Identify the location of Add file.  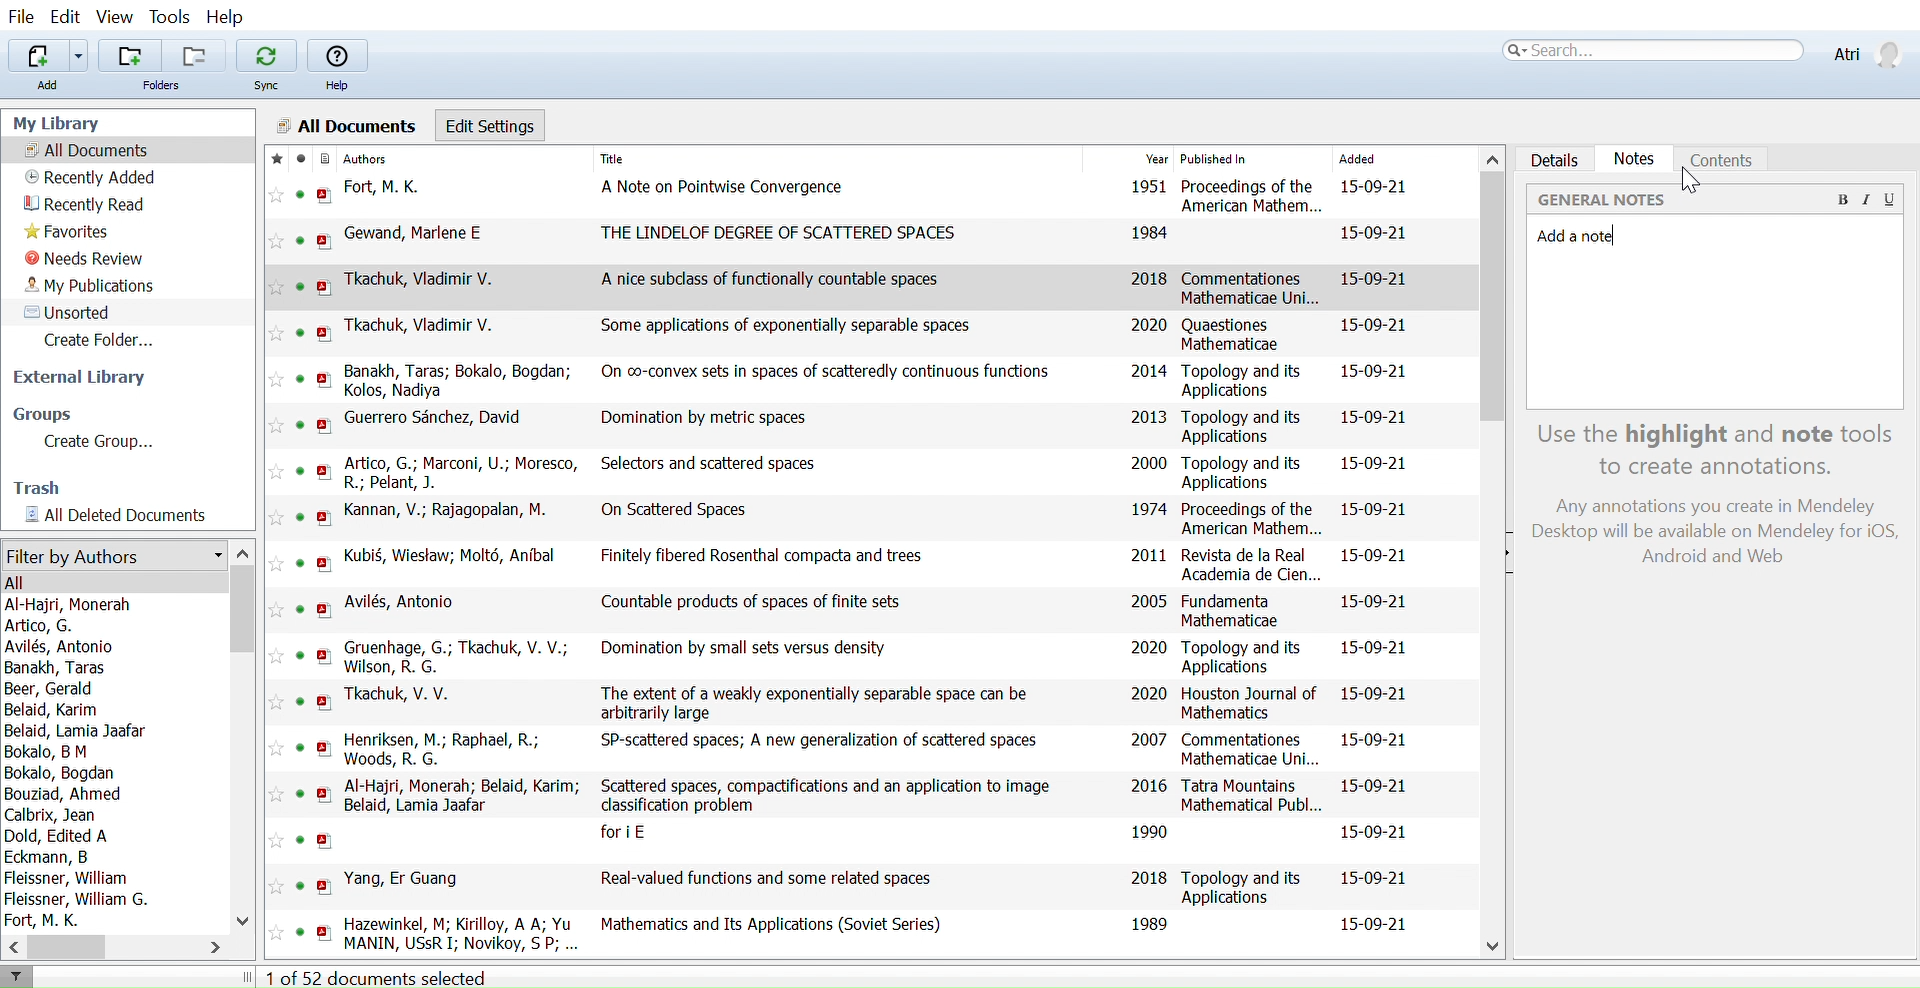
(38, 55).